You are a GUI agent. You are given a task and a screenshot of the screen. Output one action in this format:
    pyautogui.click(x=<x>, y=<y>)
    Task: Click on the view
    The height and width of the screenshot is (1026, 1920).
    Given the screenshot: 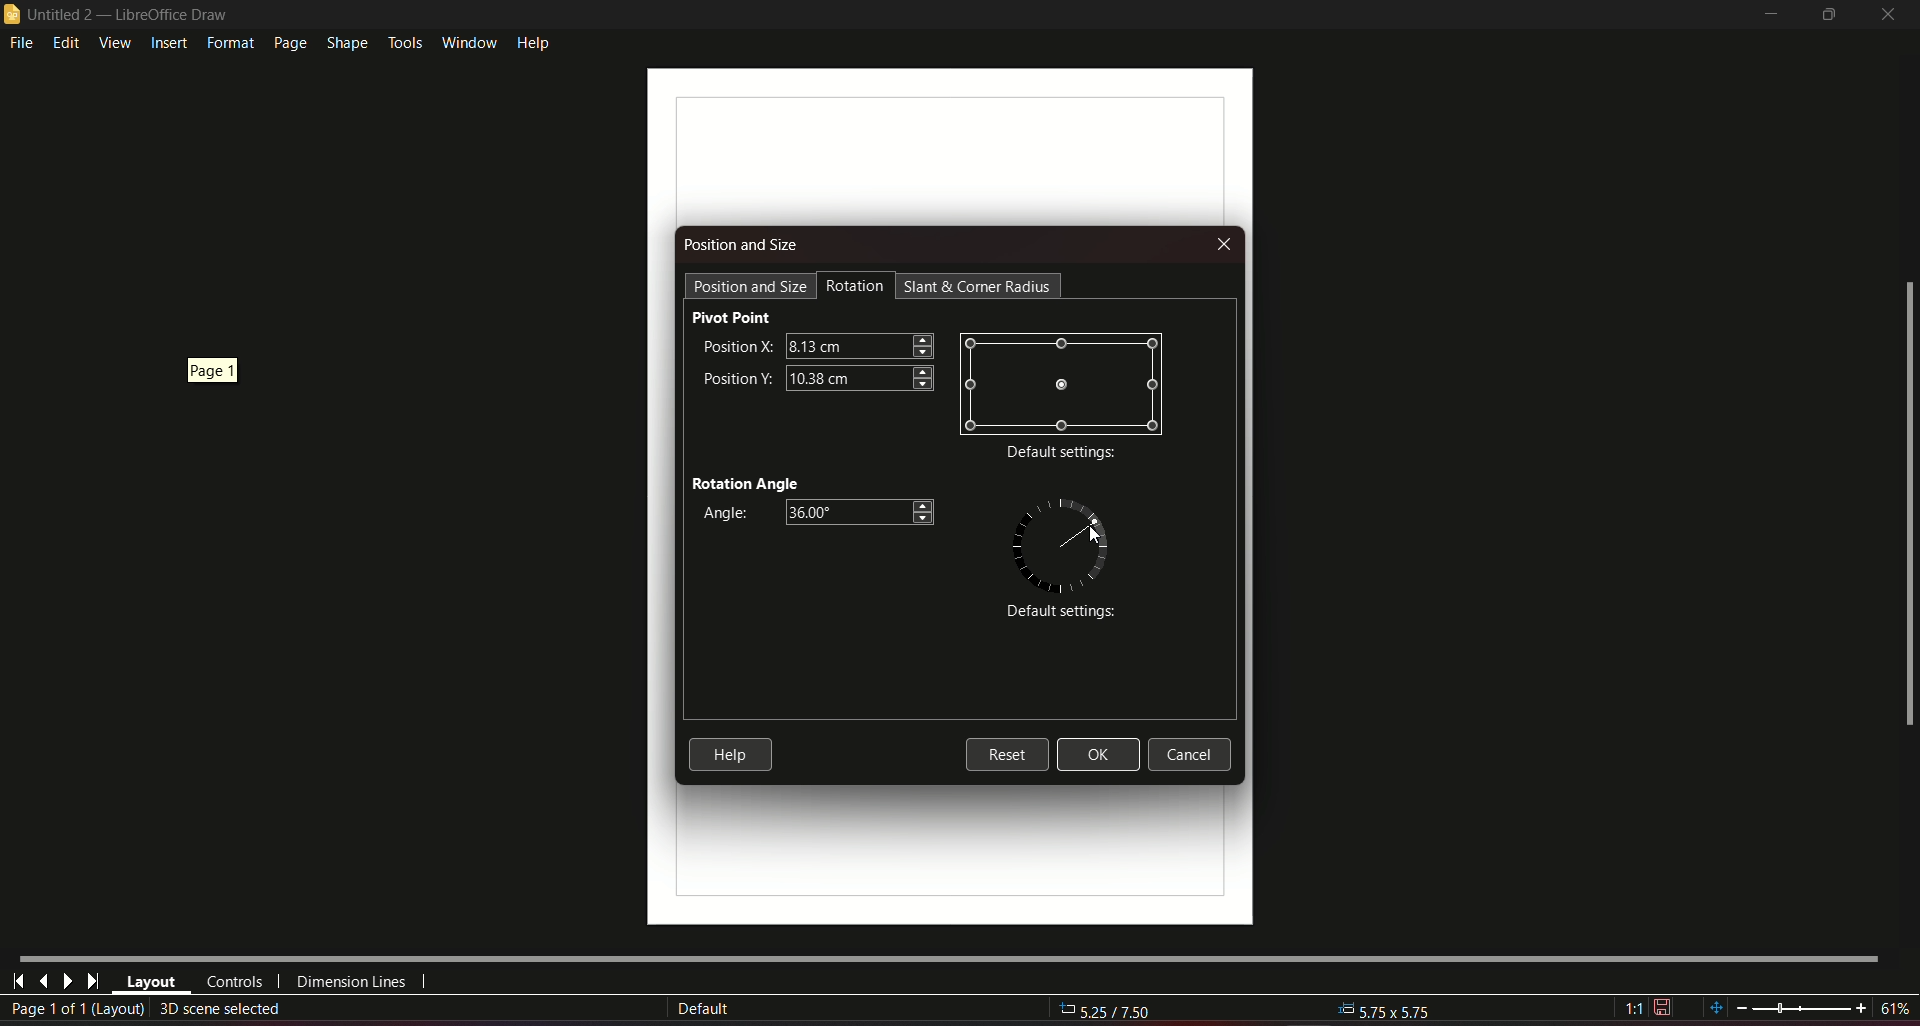 What is the action you would take?
    pyautogui.click(x=114, y=42)
    